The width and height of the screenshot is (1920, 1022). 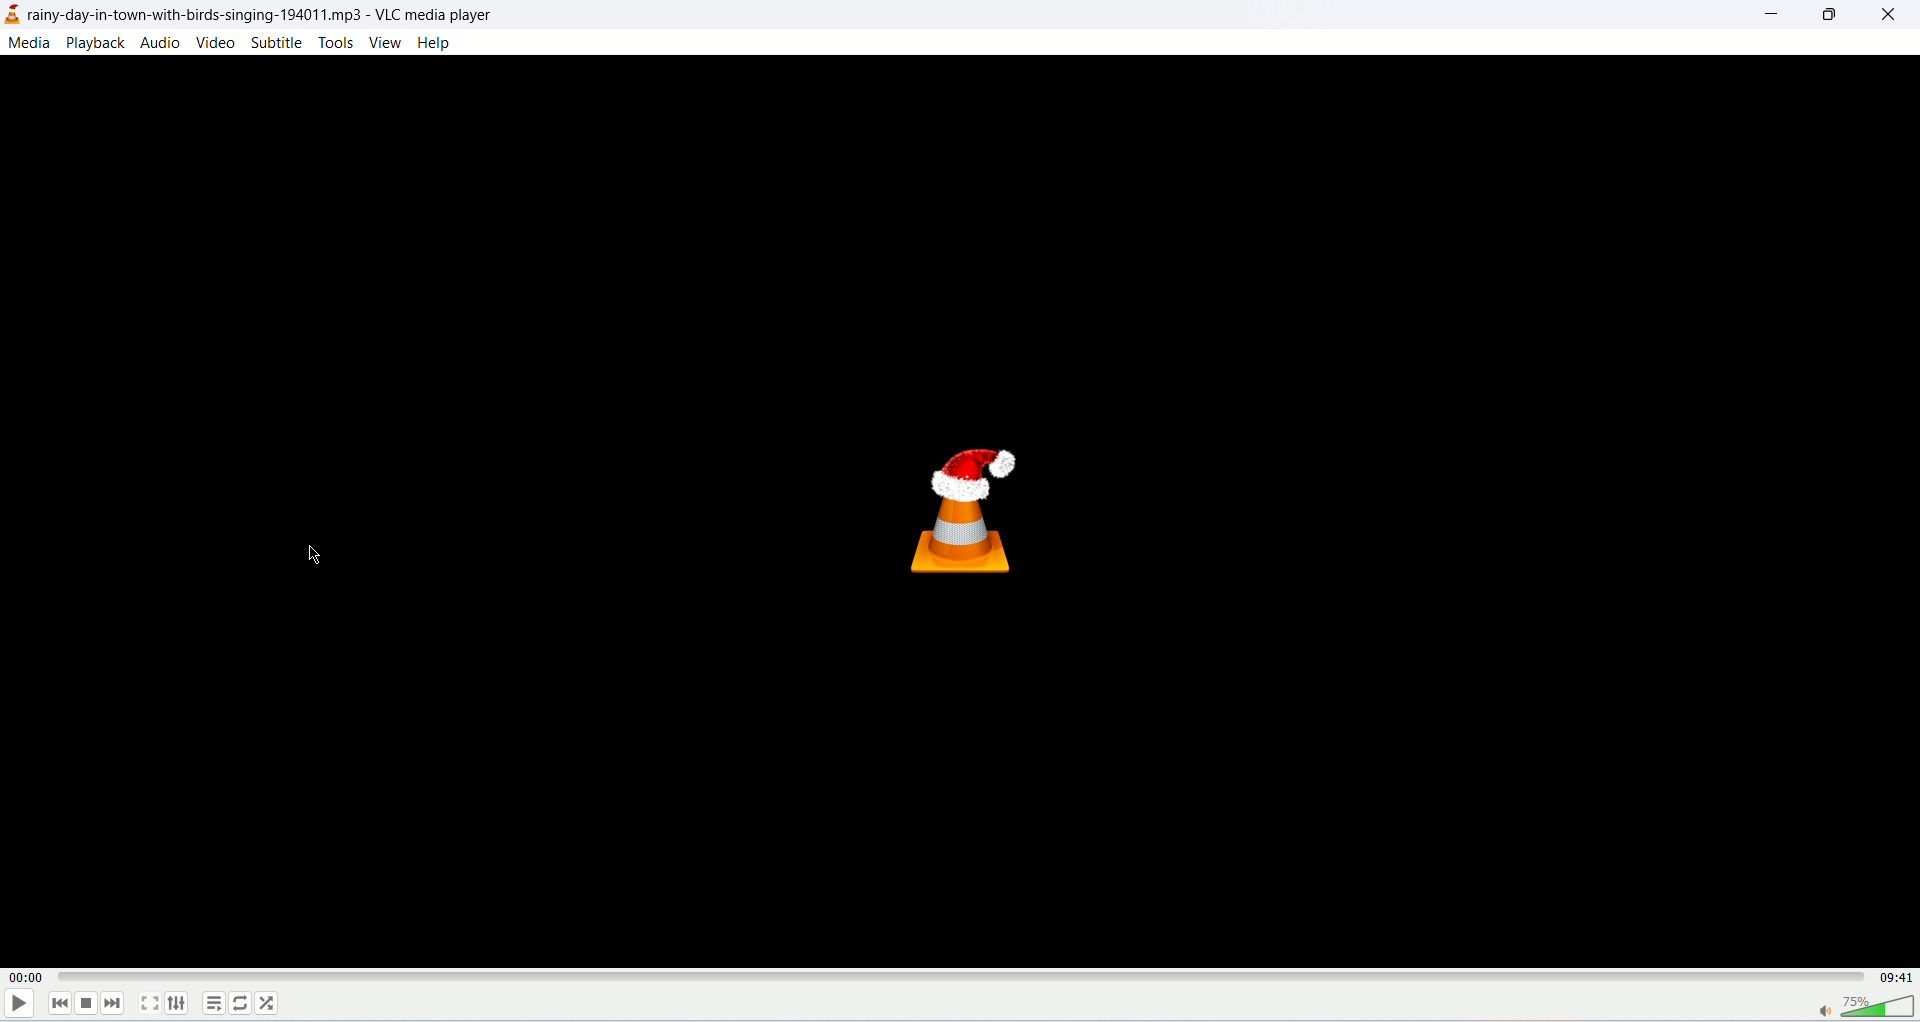 I want to click on tools, so click(x=336, y=42).